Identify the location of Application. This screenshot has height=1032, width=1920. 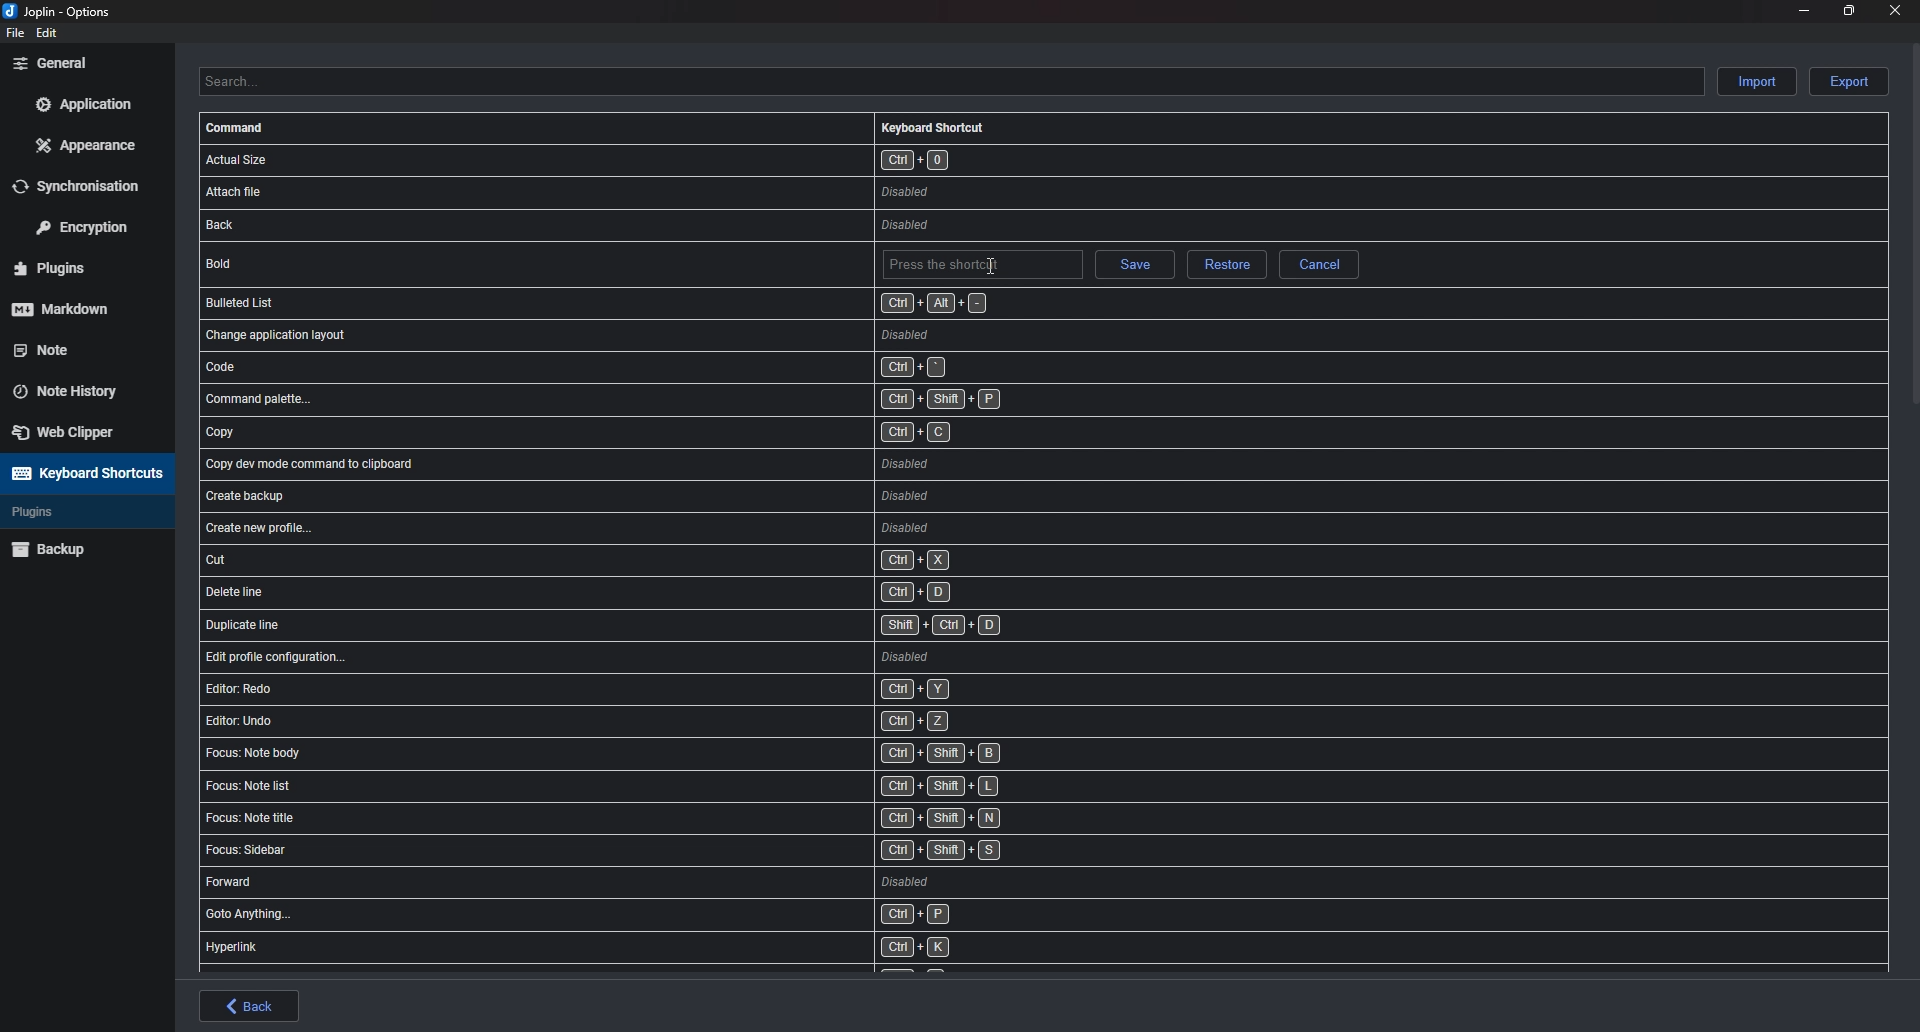
(83, 104).